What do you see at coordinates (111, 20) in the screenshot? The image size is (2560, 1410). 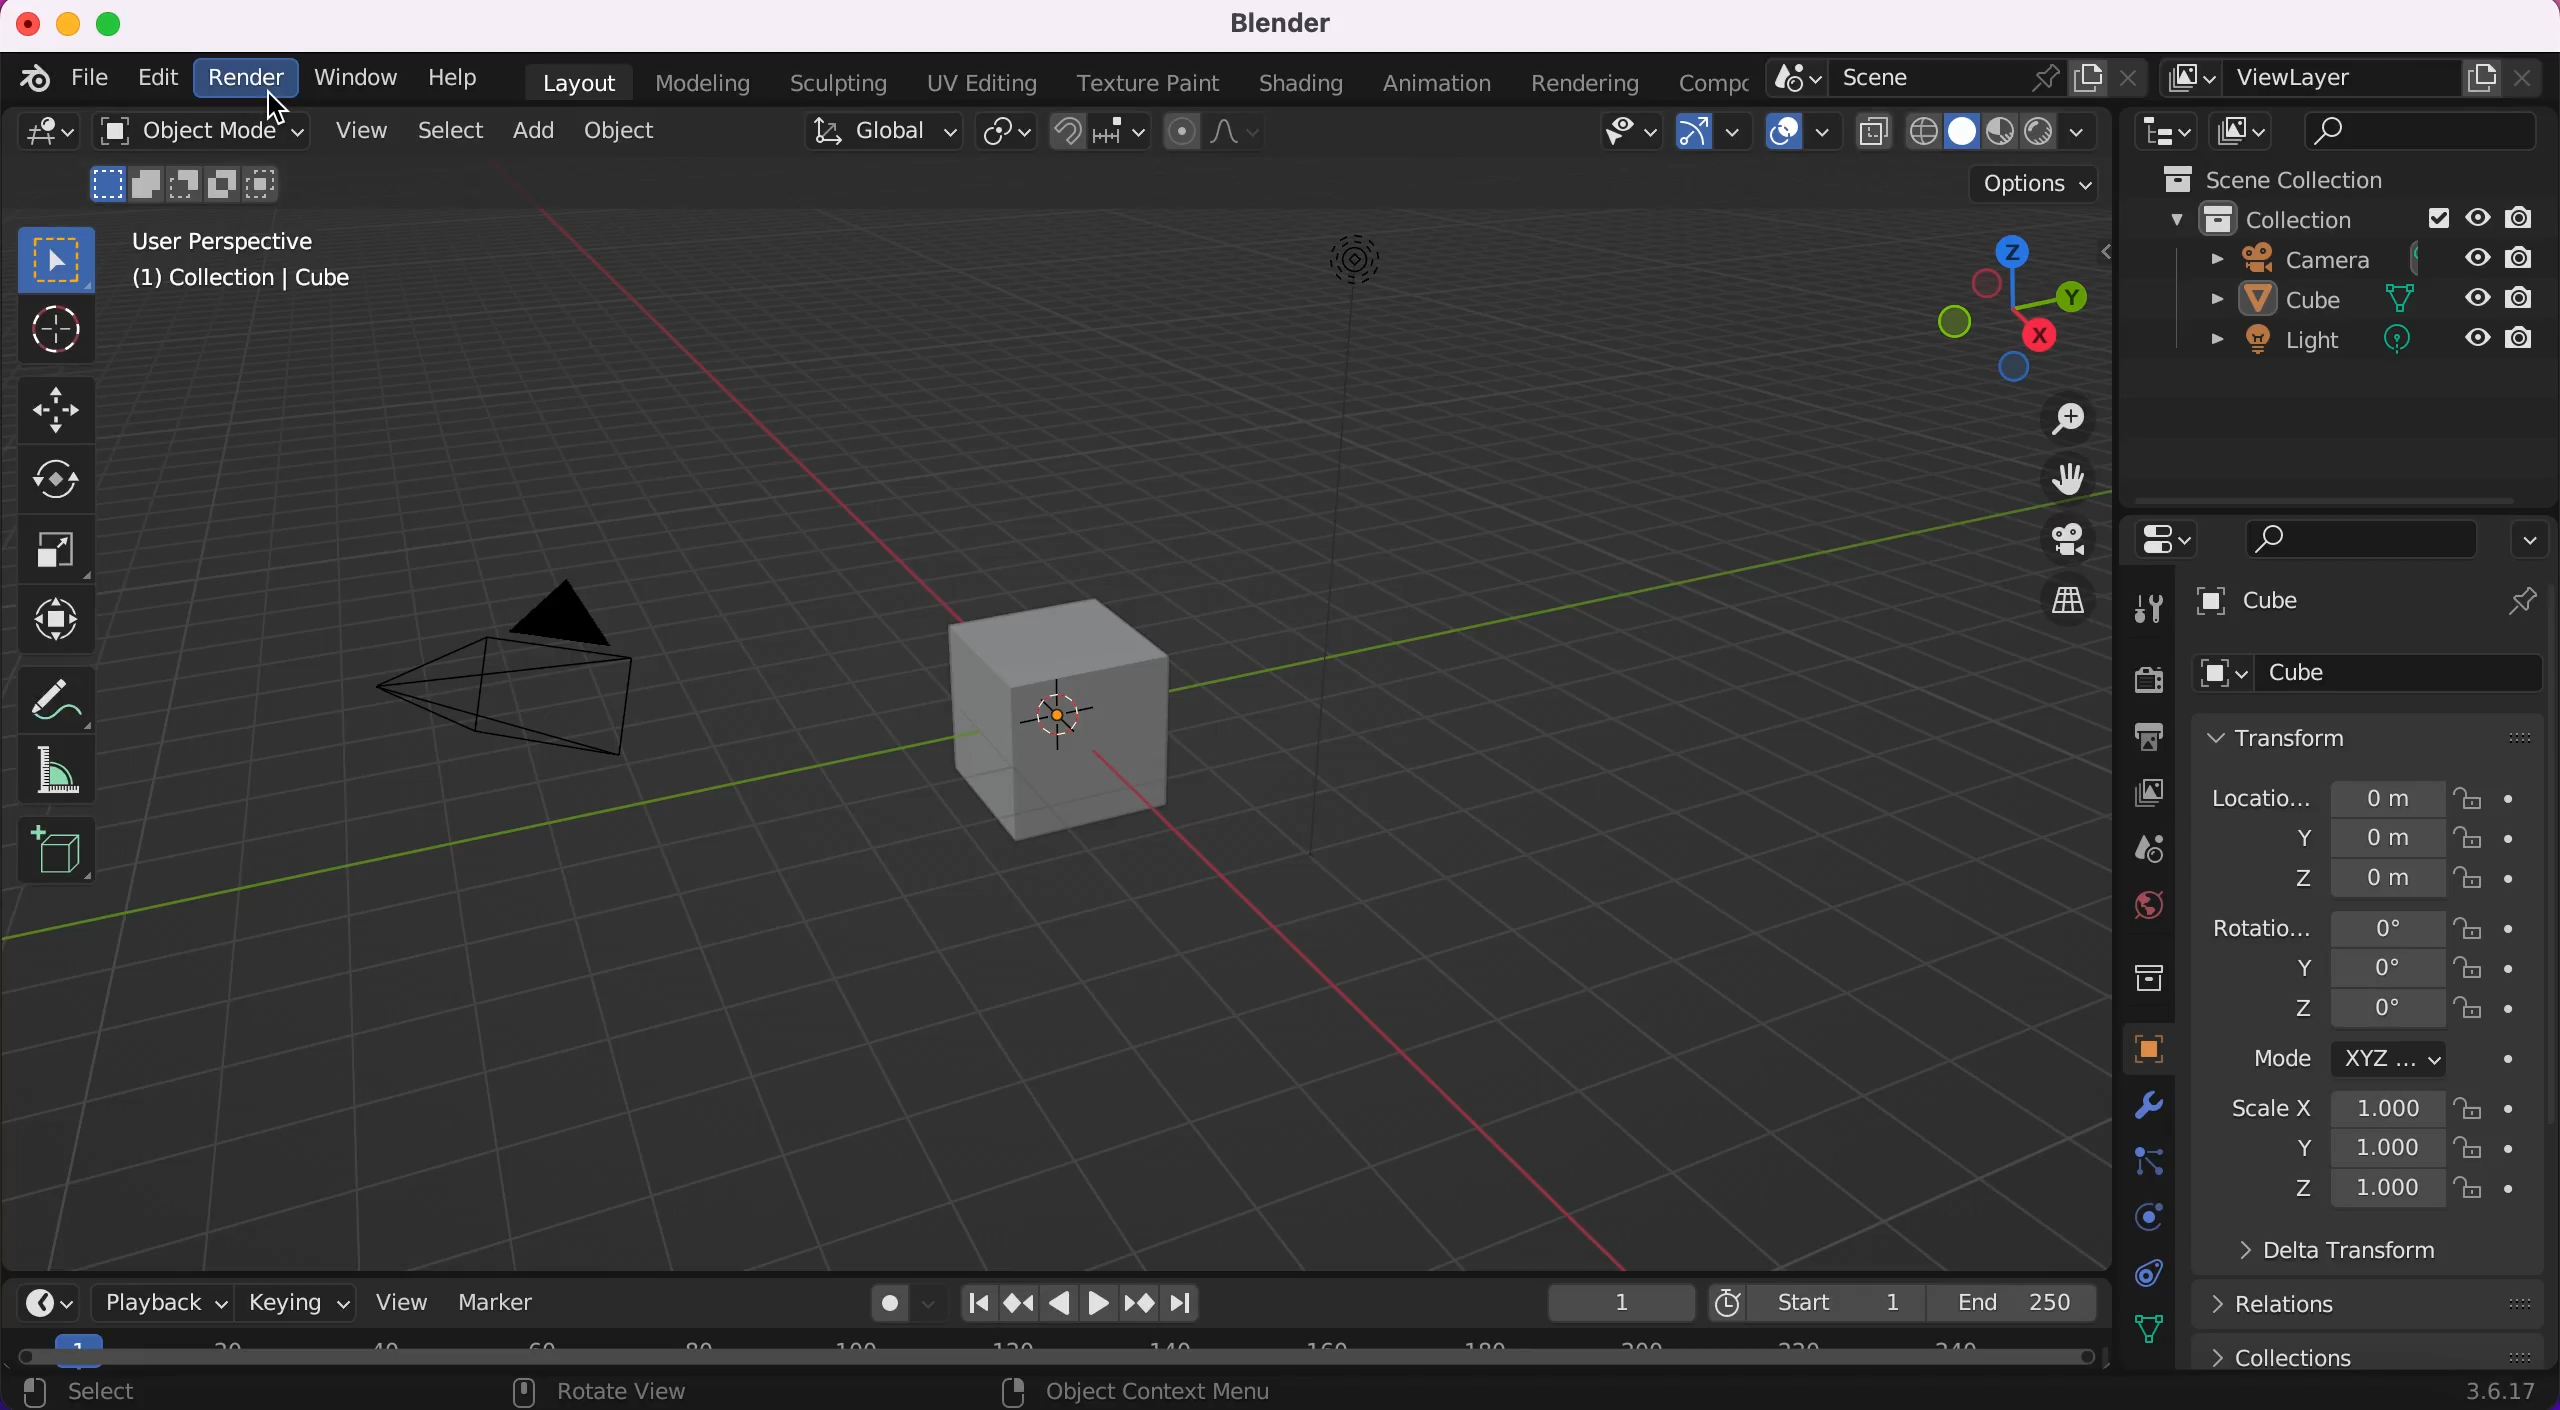 I see `maximize` at bounding box center [111, 20].